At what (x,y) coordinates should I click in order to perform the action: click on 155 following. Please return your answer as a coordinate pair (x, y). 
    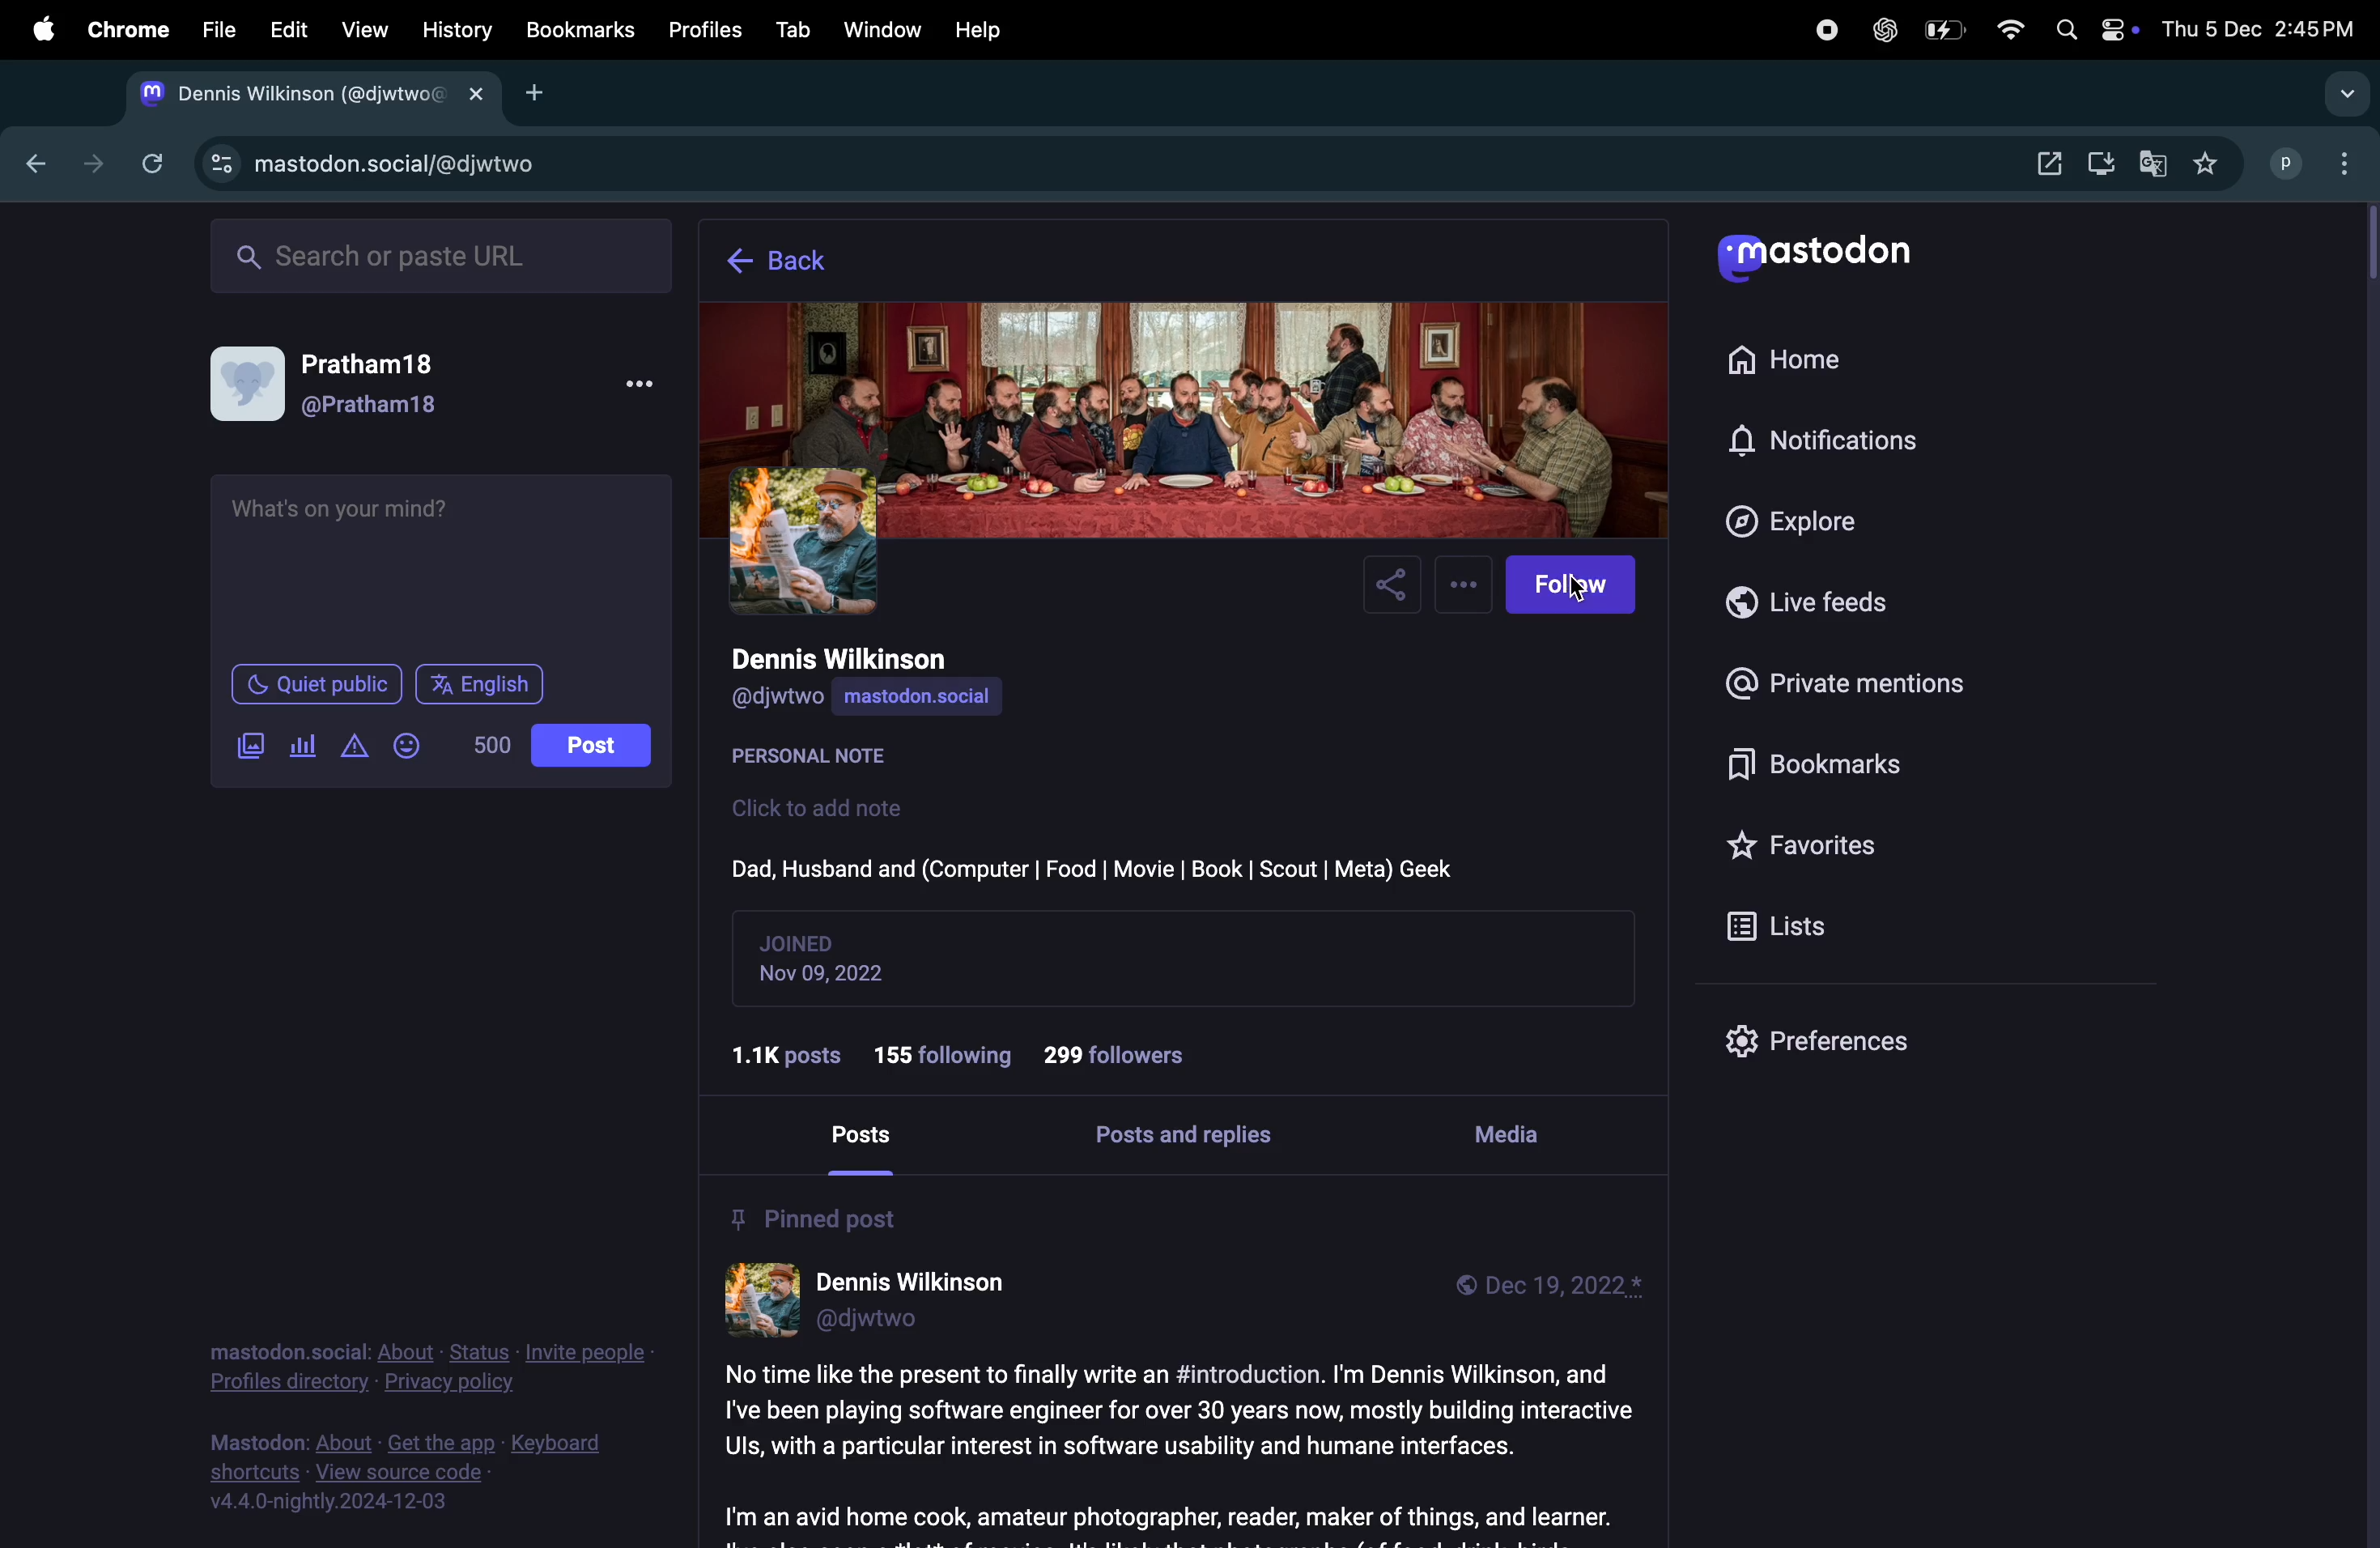
    Looking at the image, I should click on (948, 1049).